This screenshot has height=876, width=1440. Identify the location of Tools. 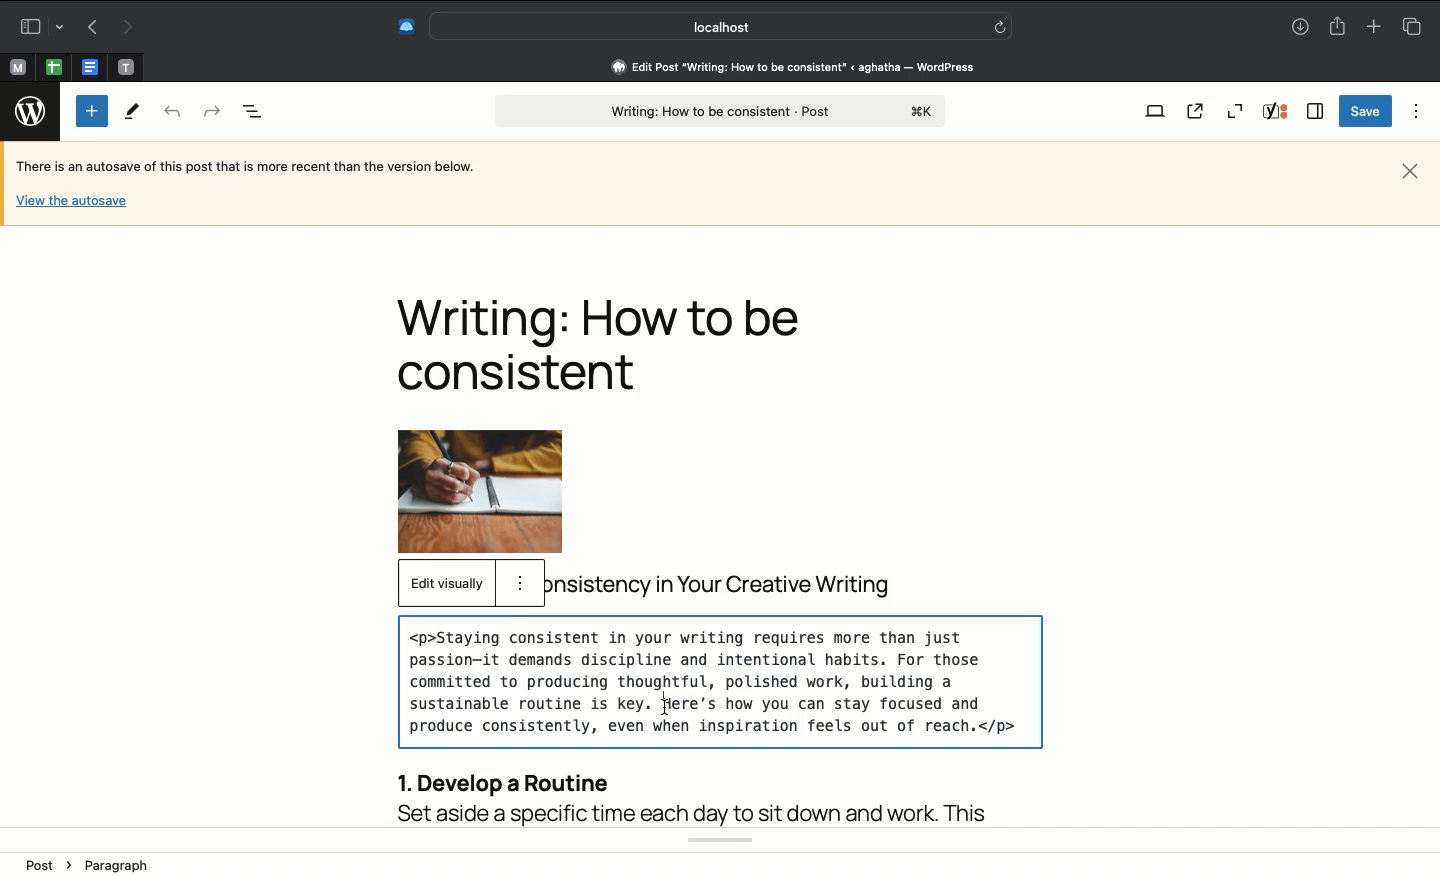
(133, 113).